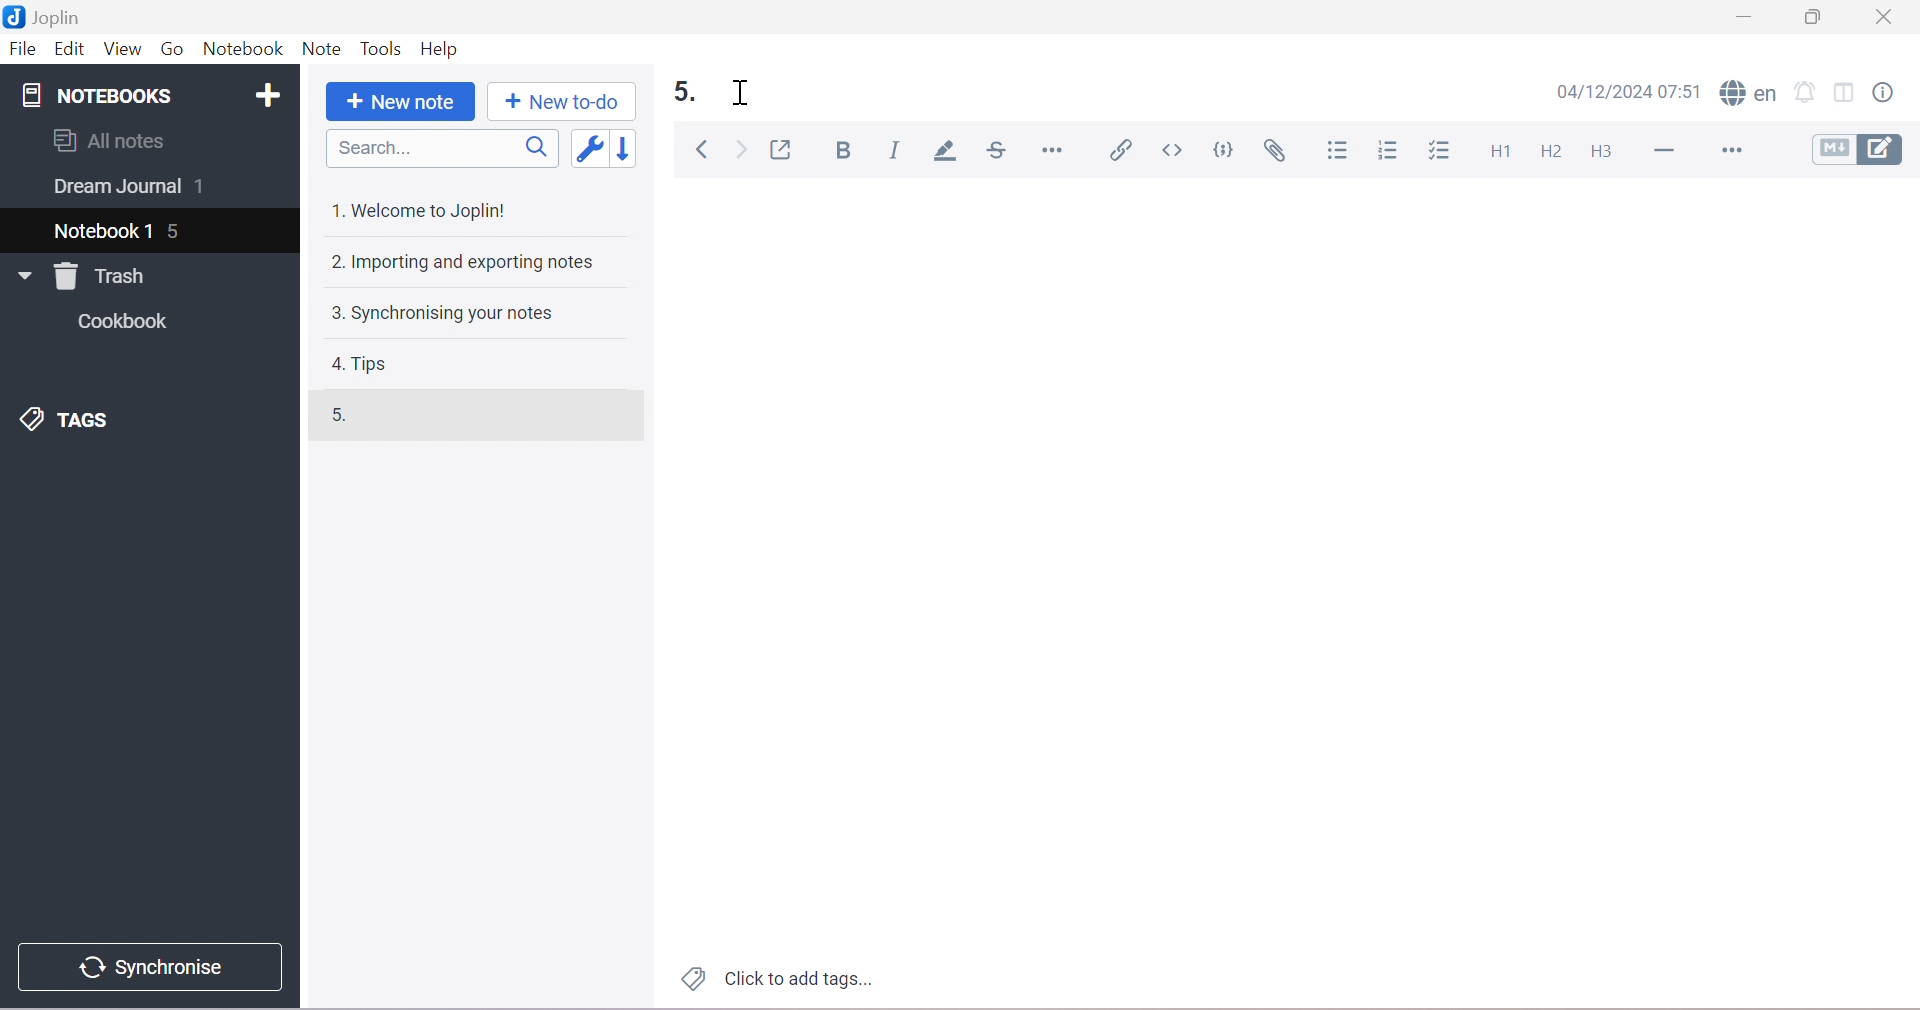 This screenshot has height=1010, width=1920. What do you see at coordinates (69, 50) in the screenshot?
I see `Edit` at bounding box center [69, 50].